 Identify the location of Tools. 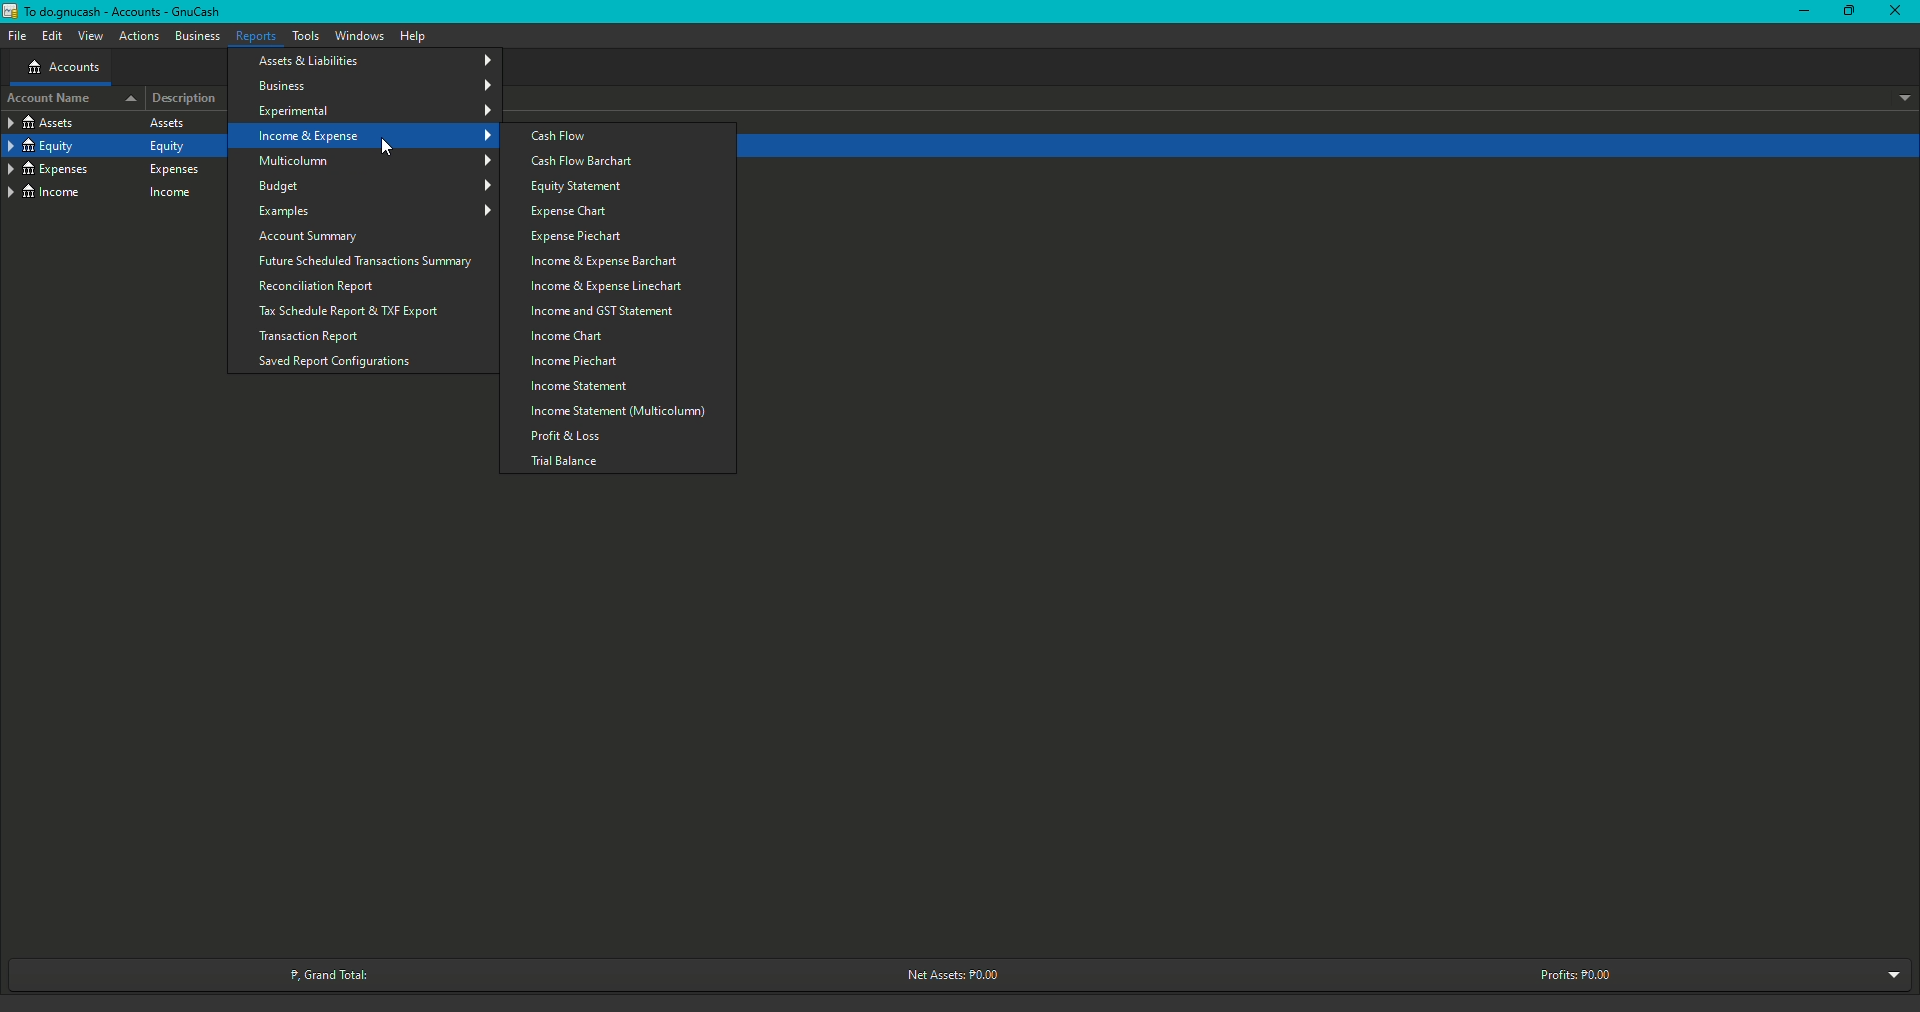
(308, 34).